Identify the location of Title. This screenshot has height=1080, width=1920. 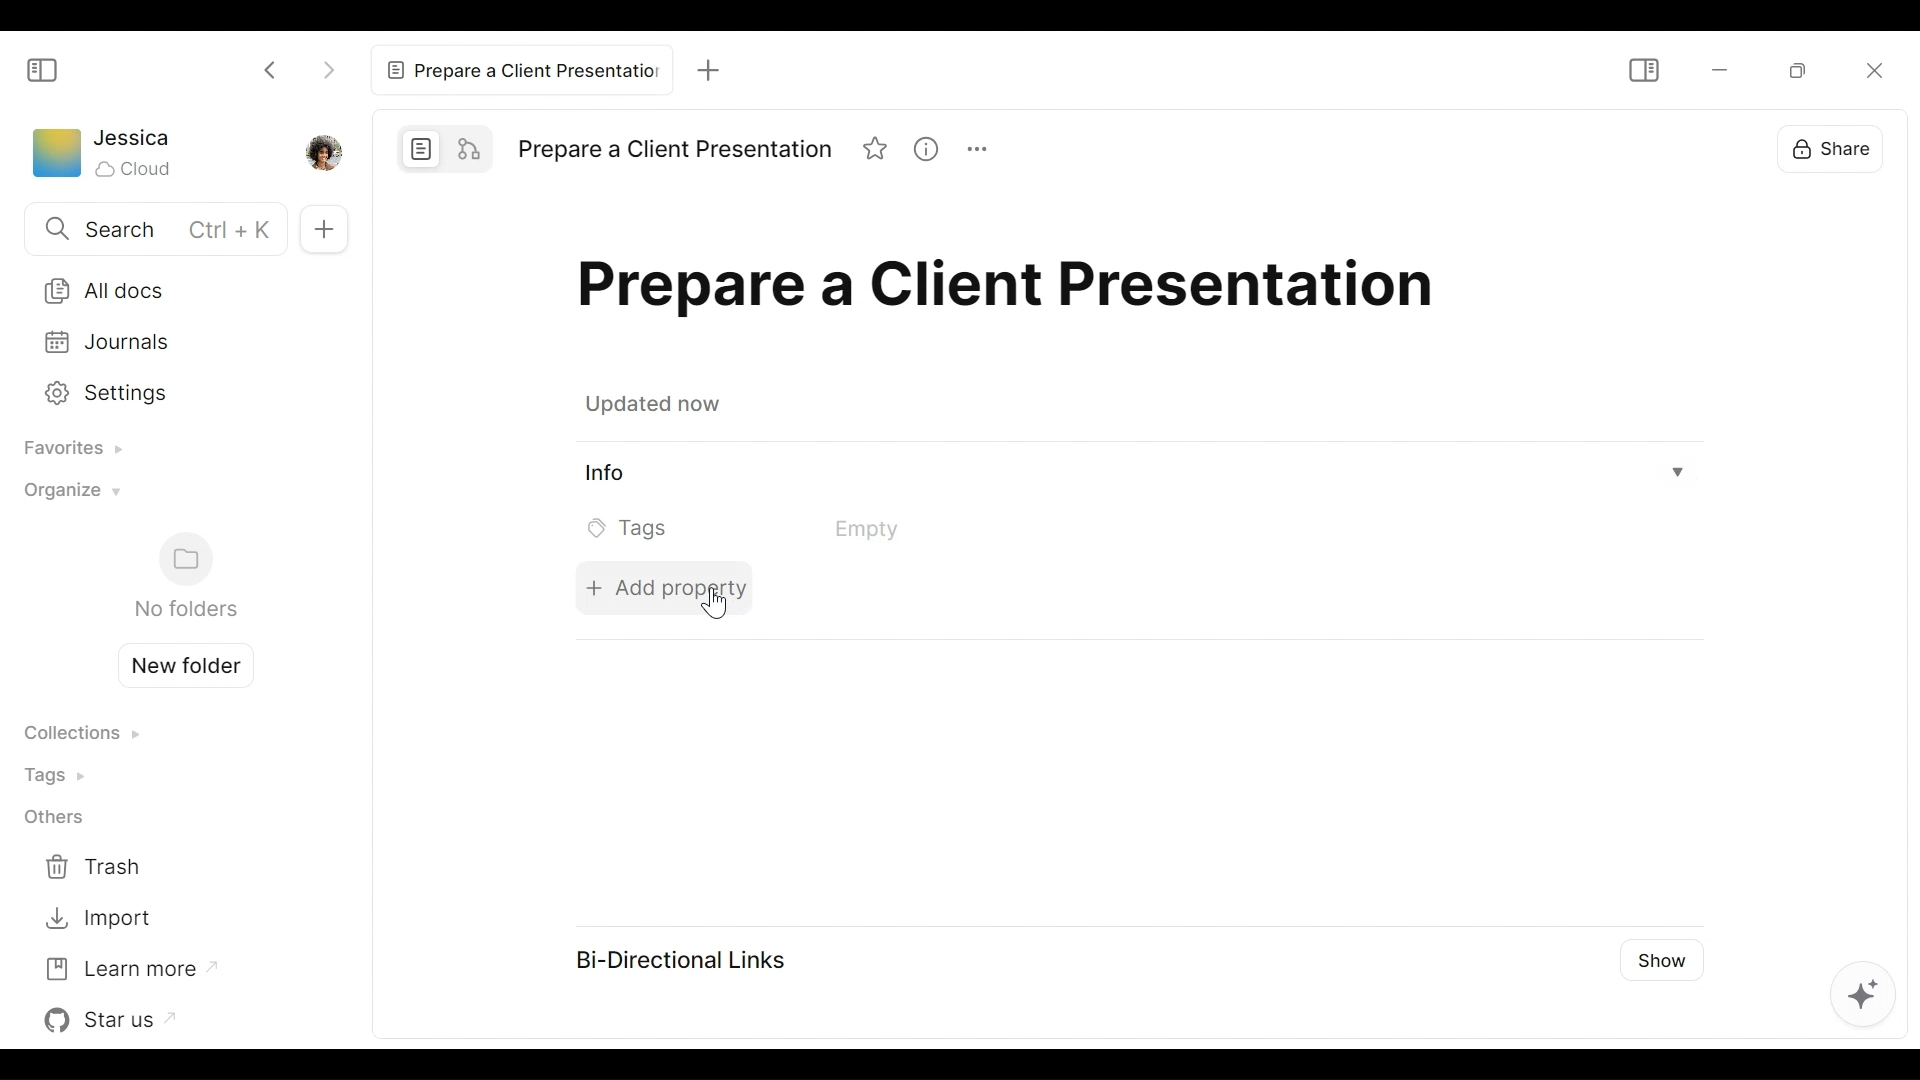
(674, 150).